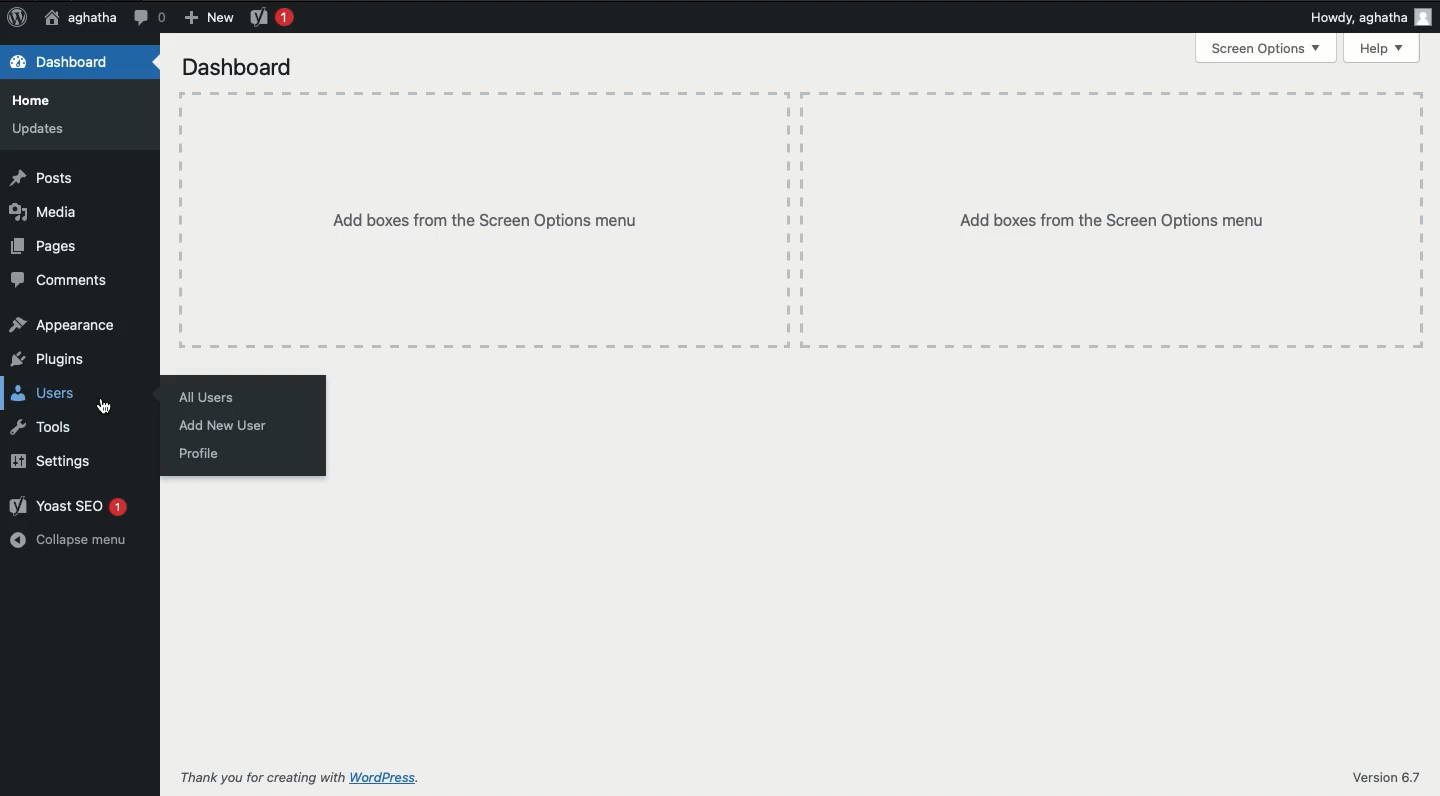 This screenshot has height=796, width=1440. I want to click on Posts, so click(50, 179).